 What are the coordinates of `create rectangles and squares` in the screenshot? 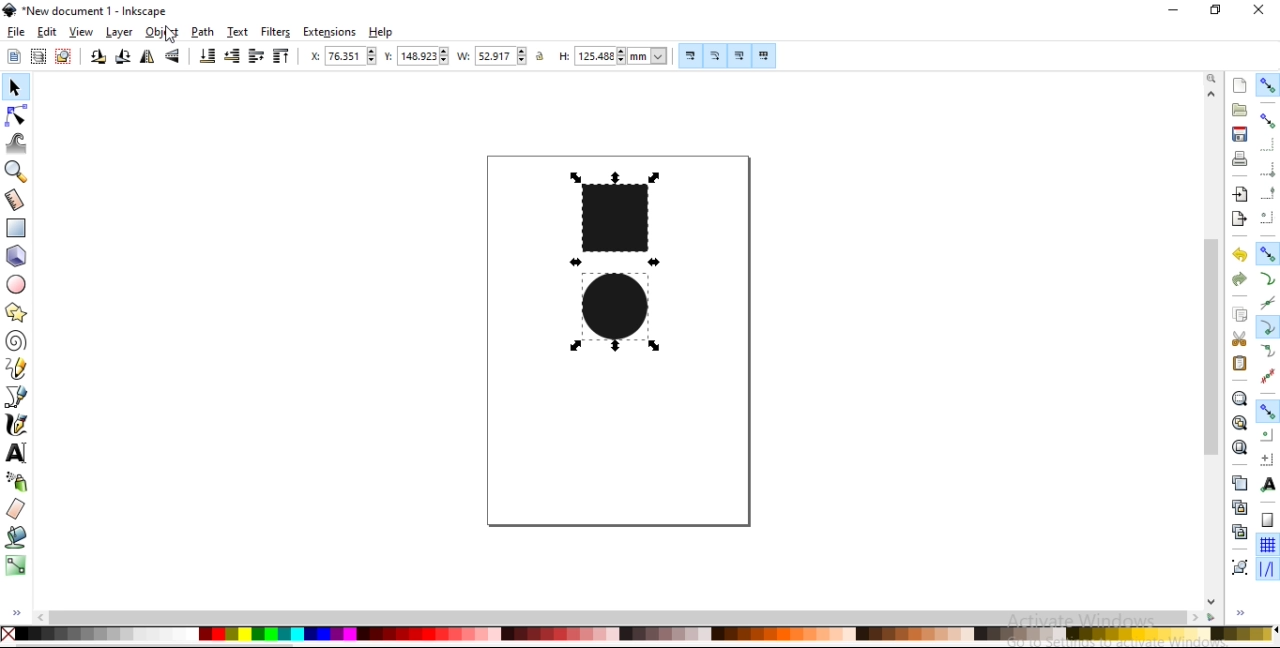 It's located at (16, 228).